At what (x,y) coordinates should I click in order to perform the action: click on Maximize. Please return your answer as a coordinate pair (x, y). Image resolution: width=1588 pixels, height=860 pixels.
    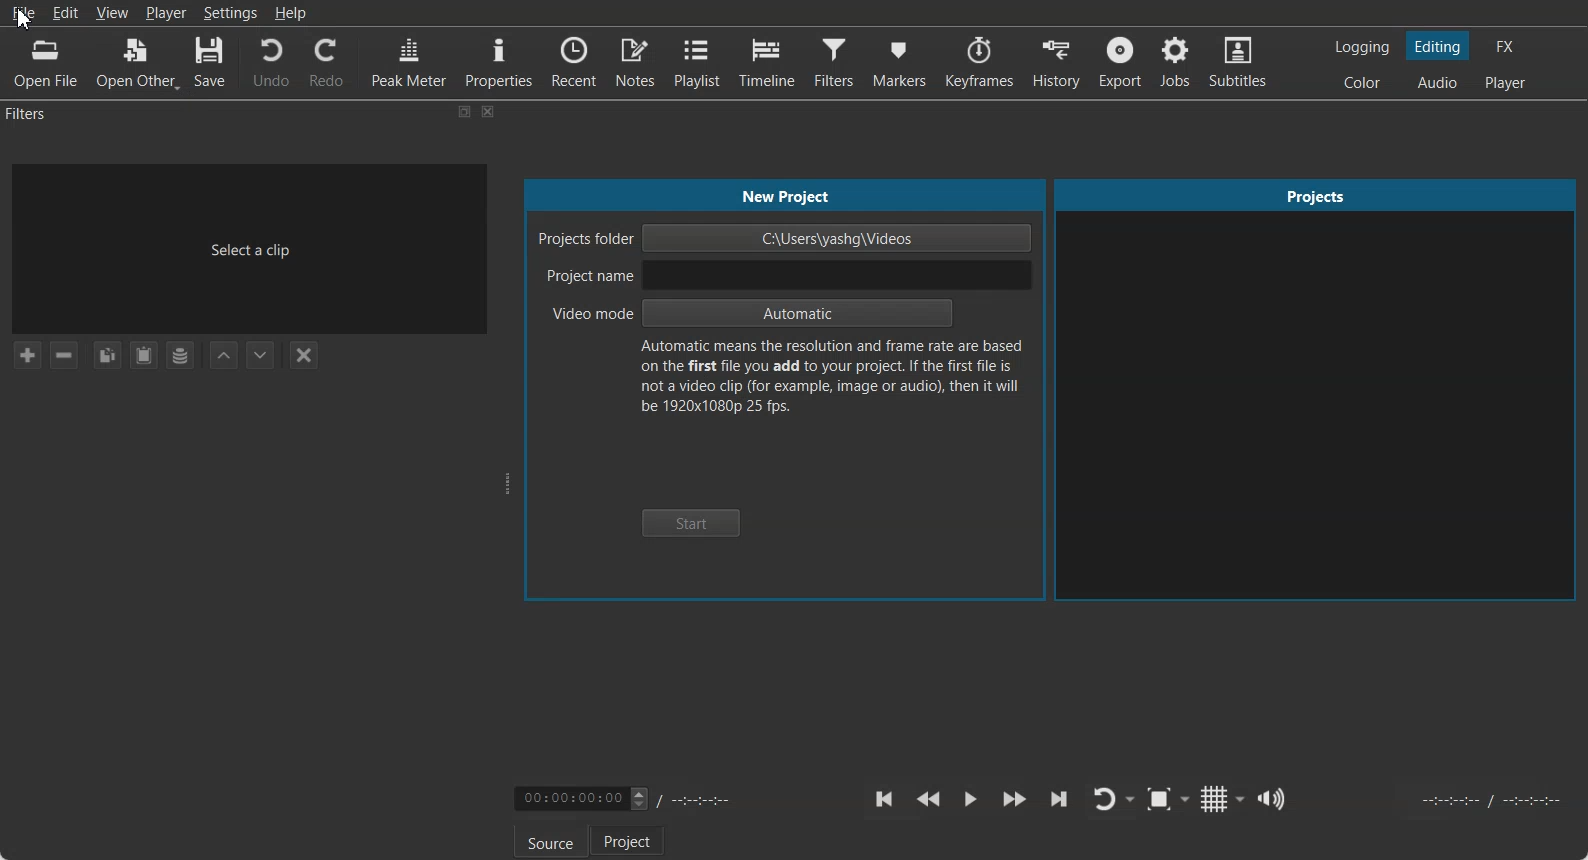
    Looking at the image, I should click on (465, 111).